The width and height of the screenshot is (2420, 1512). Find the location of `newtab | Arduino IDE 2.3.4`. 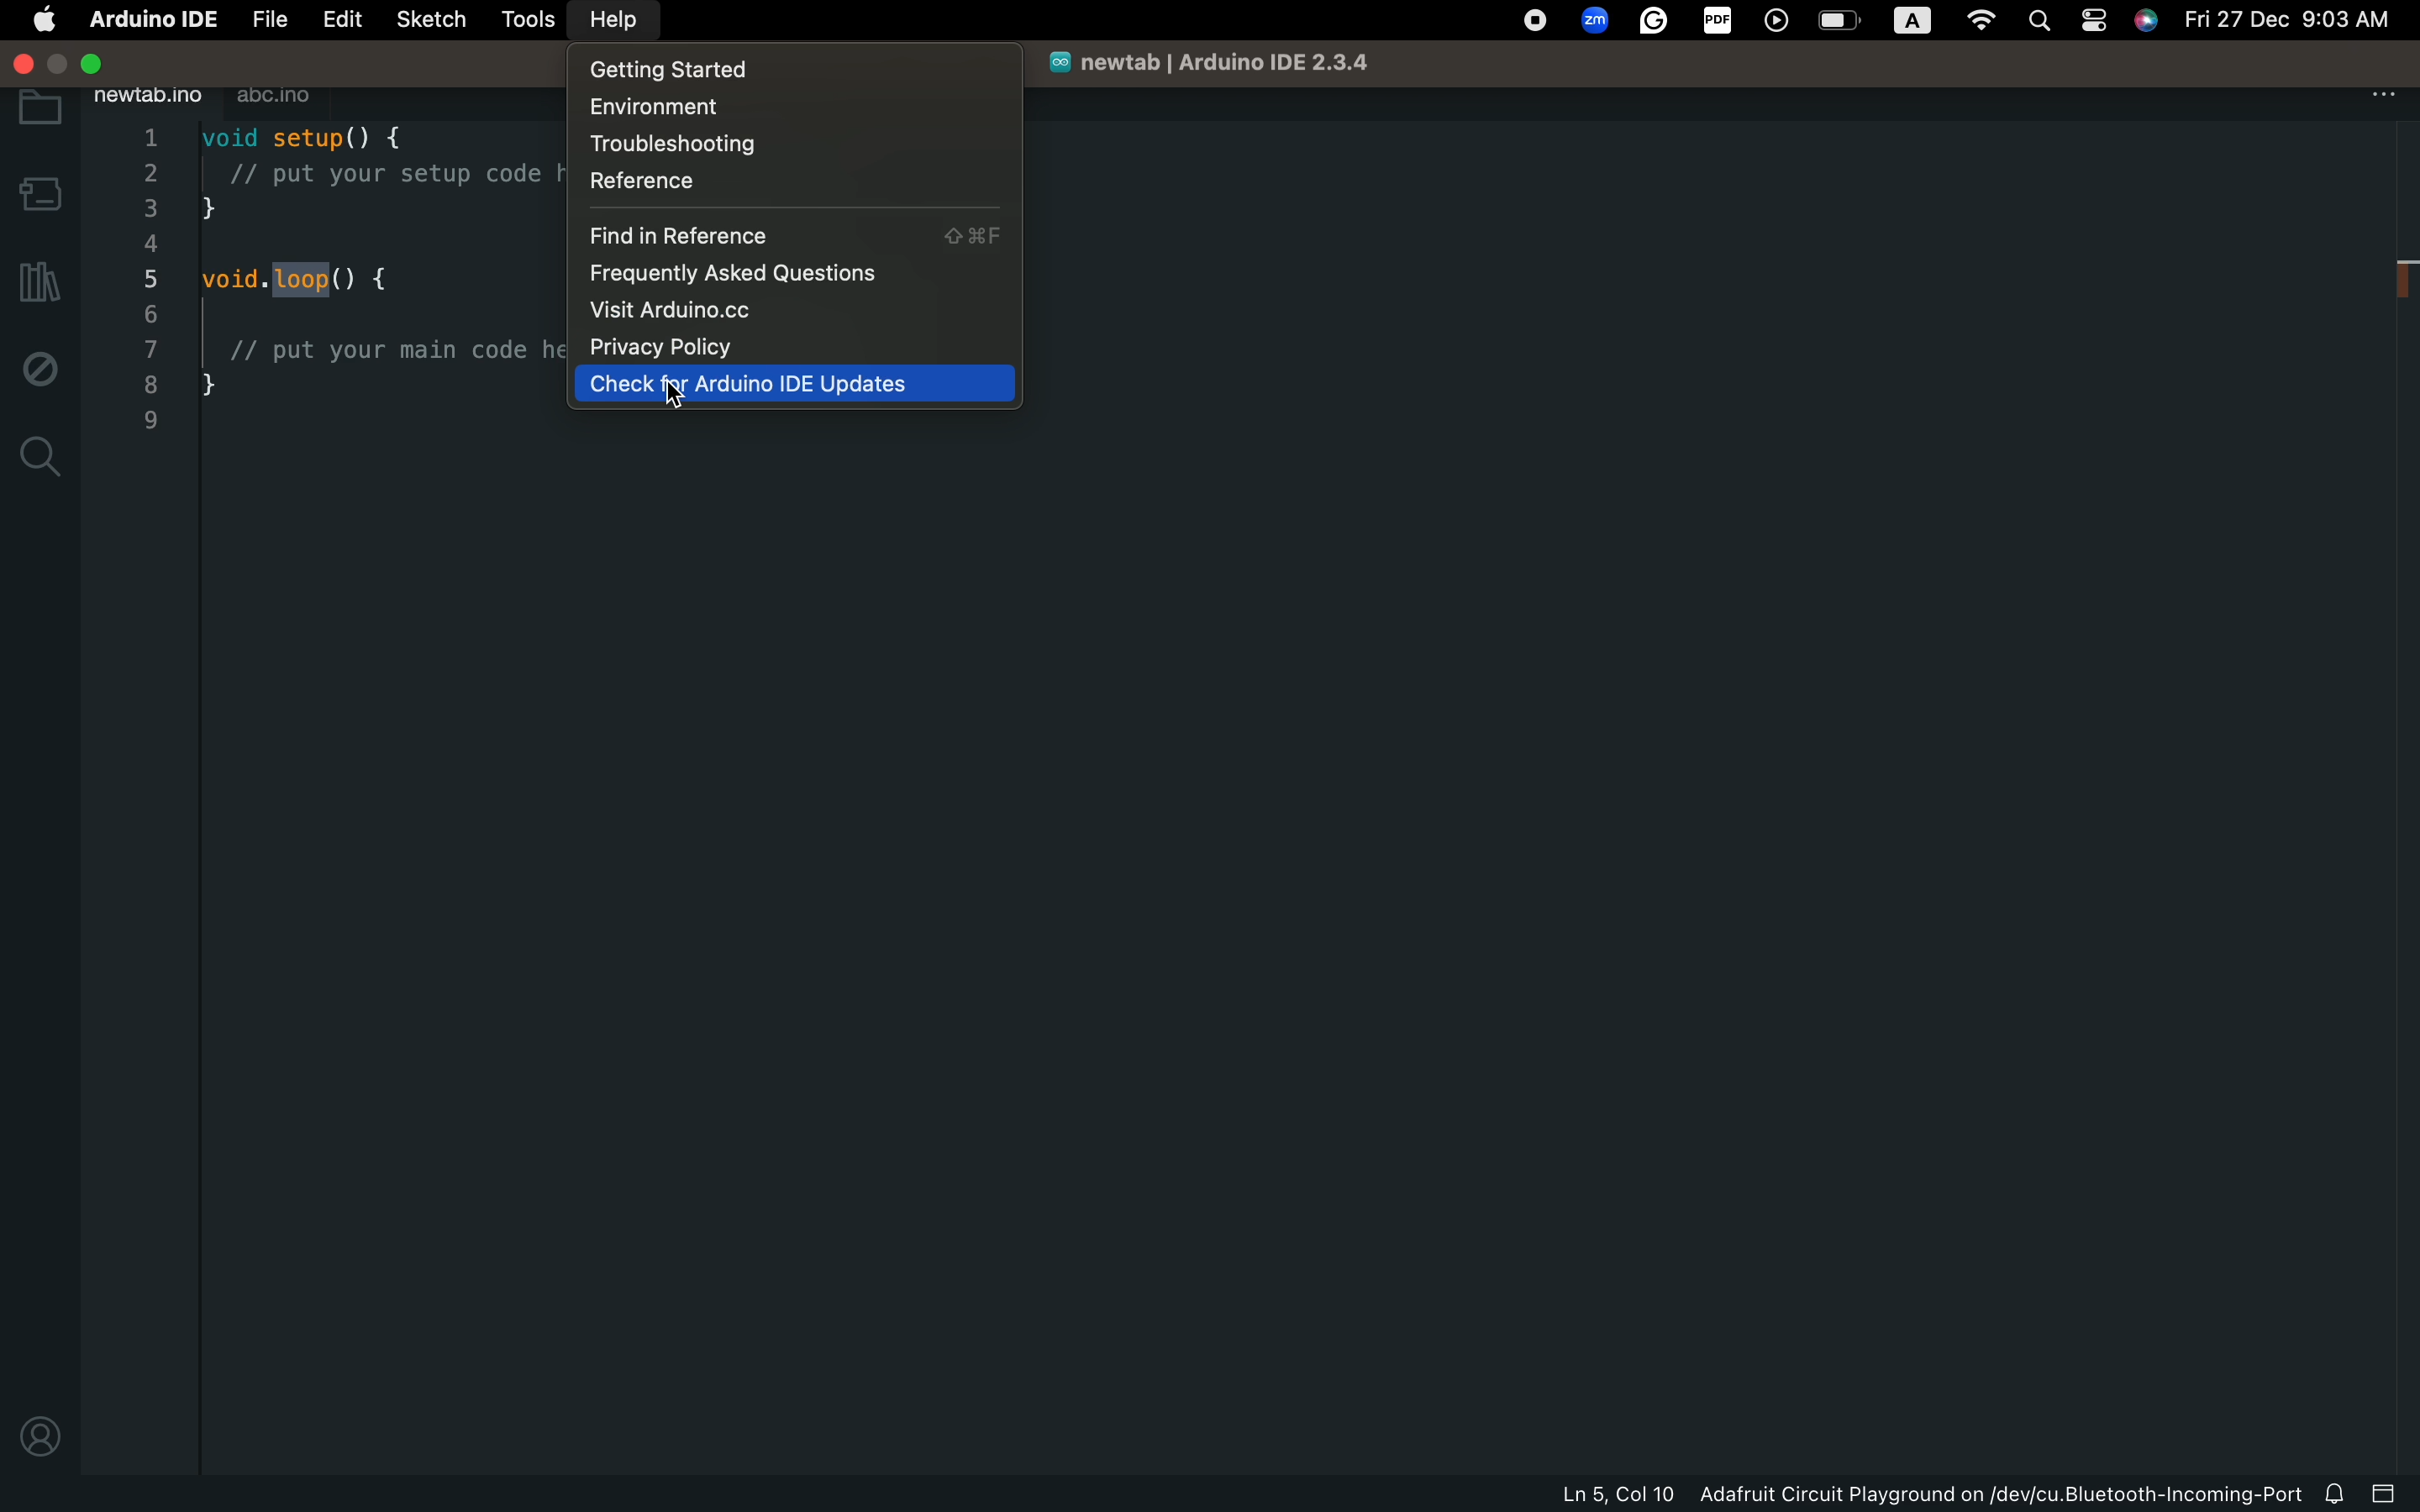

newtab | Arduino IDE 2.3.4 is located at coordinates (1204, 64).